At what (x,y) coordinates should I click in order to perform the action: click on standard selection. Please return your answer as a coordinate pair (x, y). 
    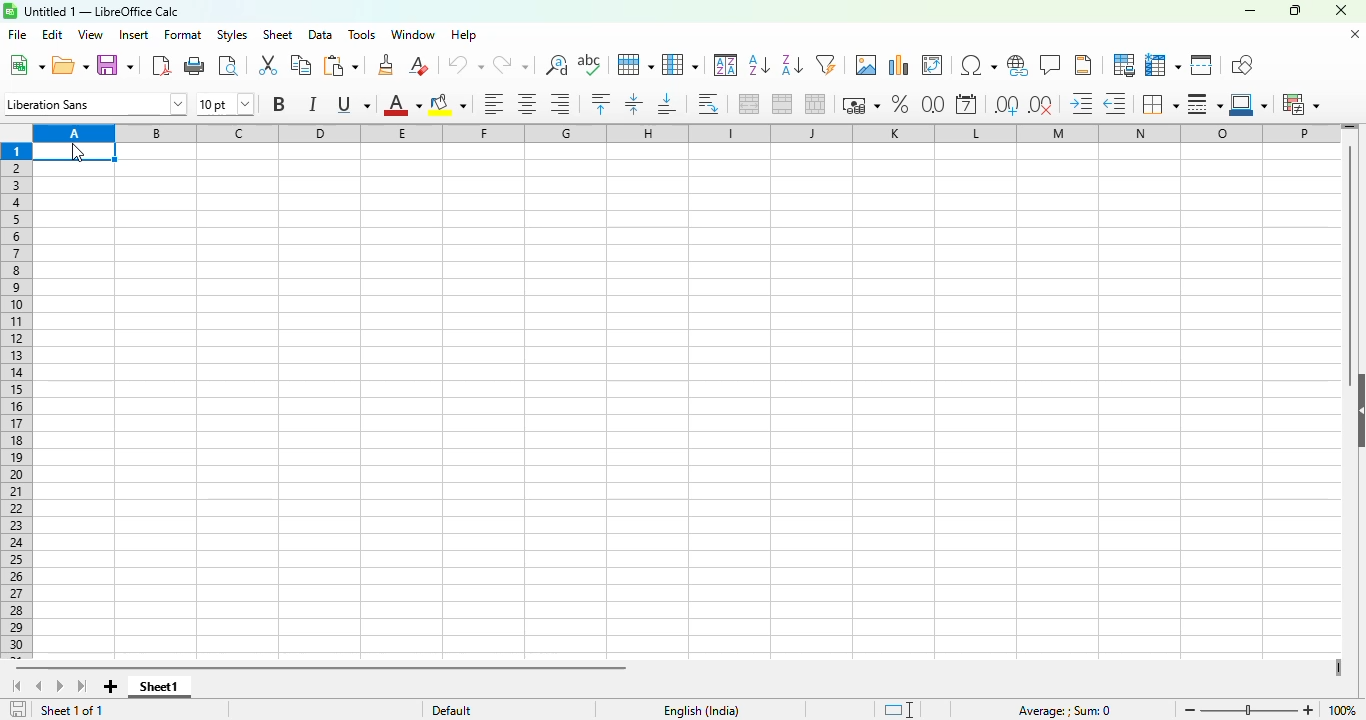
    Looking at the image, I should click on (899, 710).